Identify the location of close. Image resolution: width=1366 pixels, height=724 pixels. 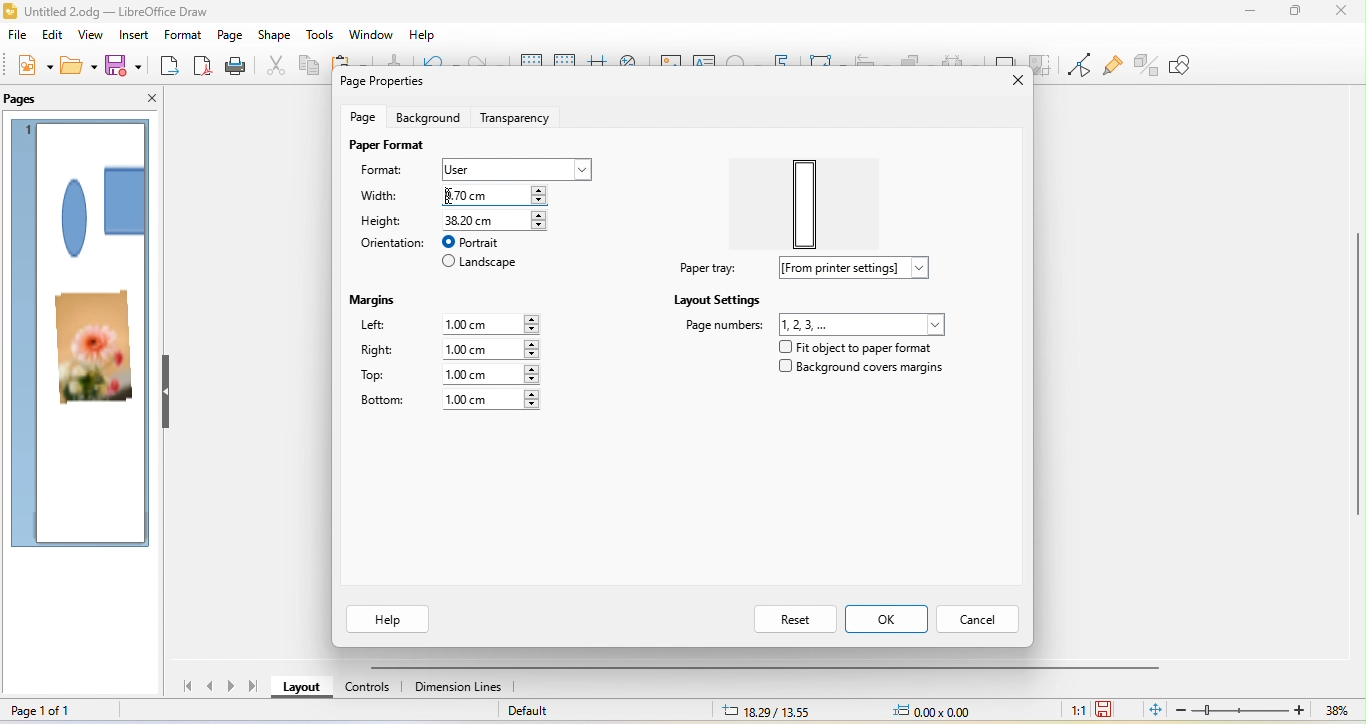
(1342, 14).